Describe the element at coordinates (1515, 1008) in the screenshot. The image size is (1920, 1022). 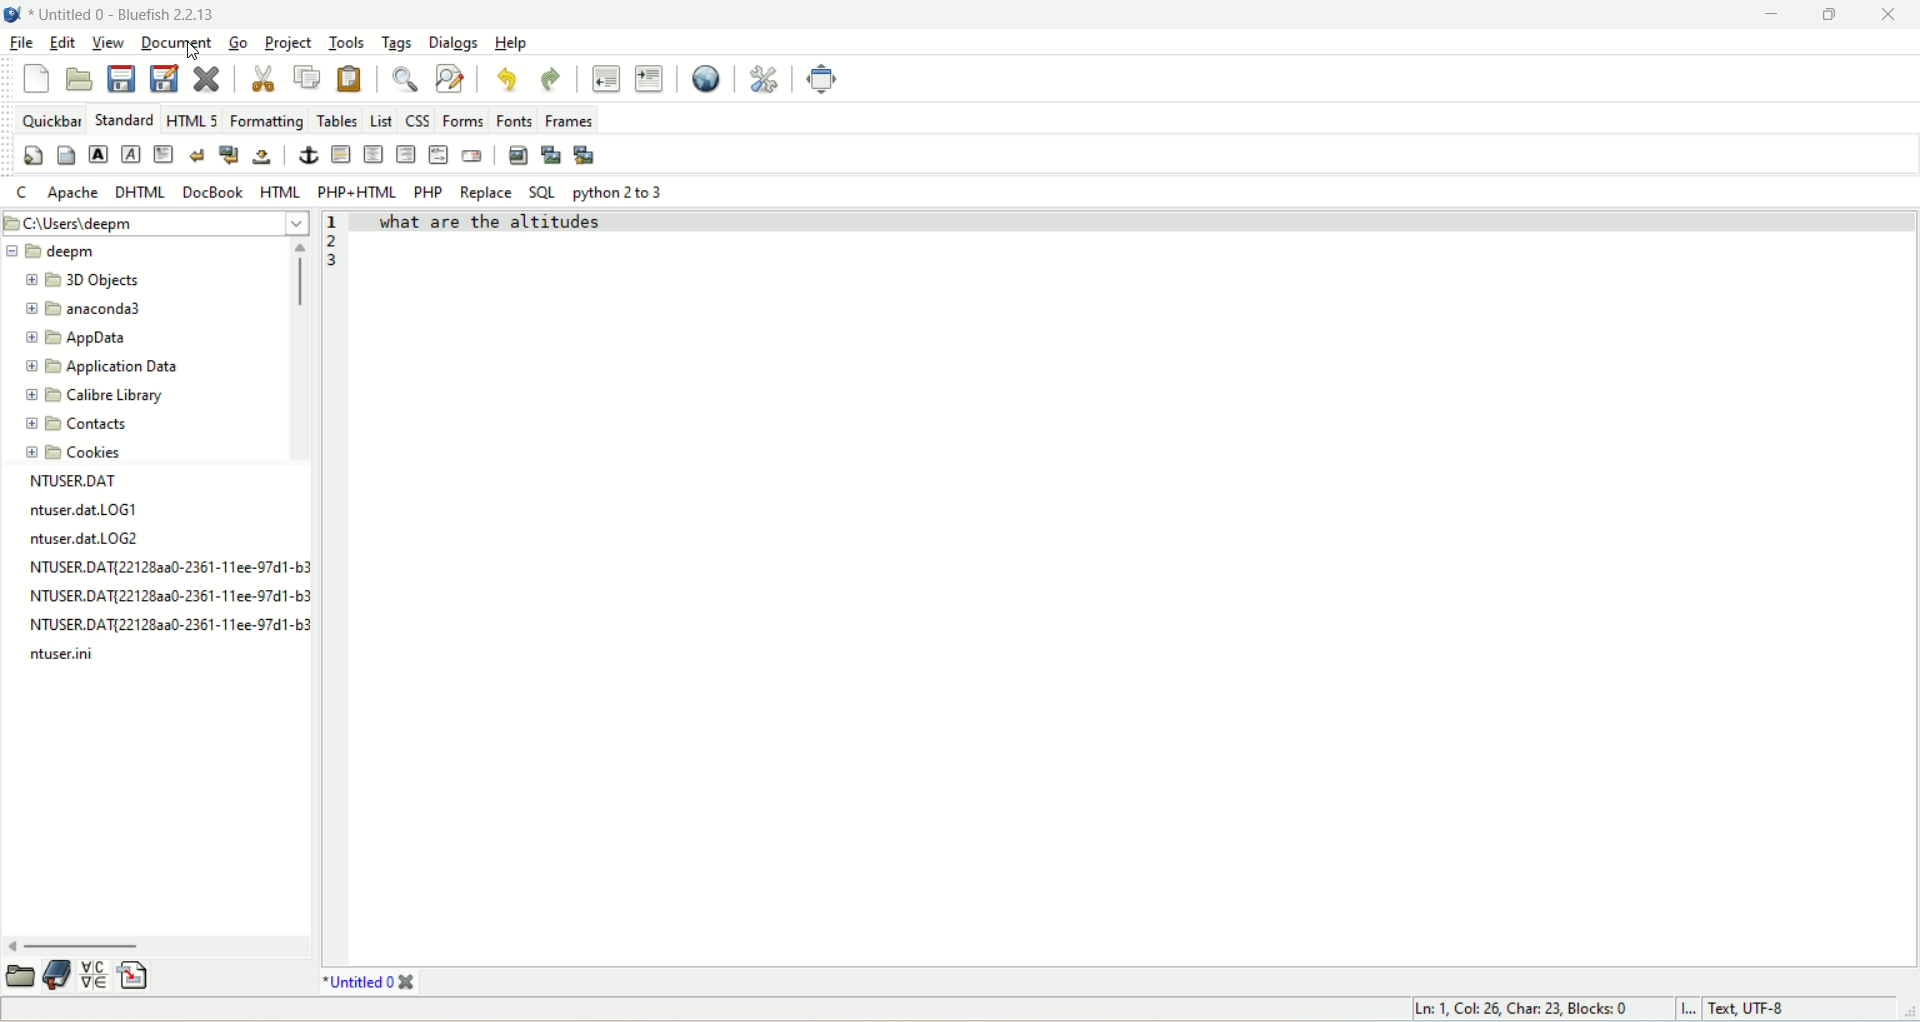
I see `ln, col, char, block` at that location.